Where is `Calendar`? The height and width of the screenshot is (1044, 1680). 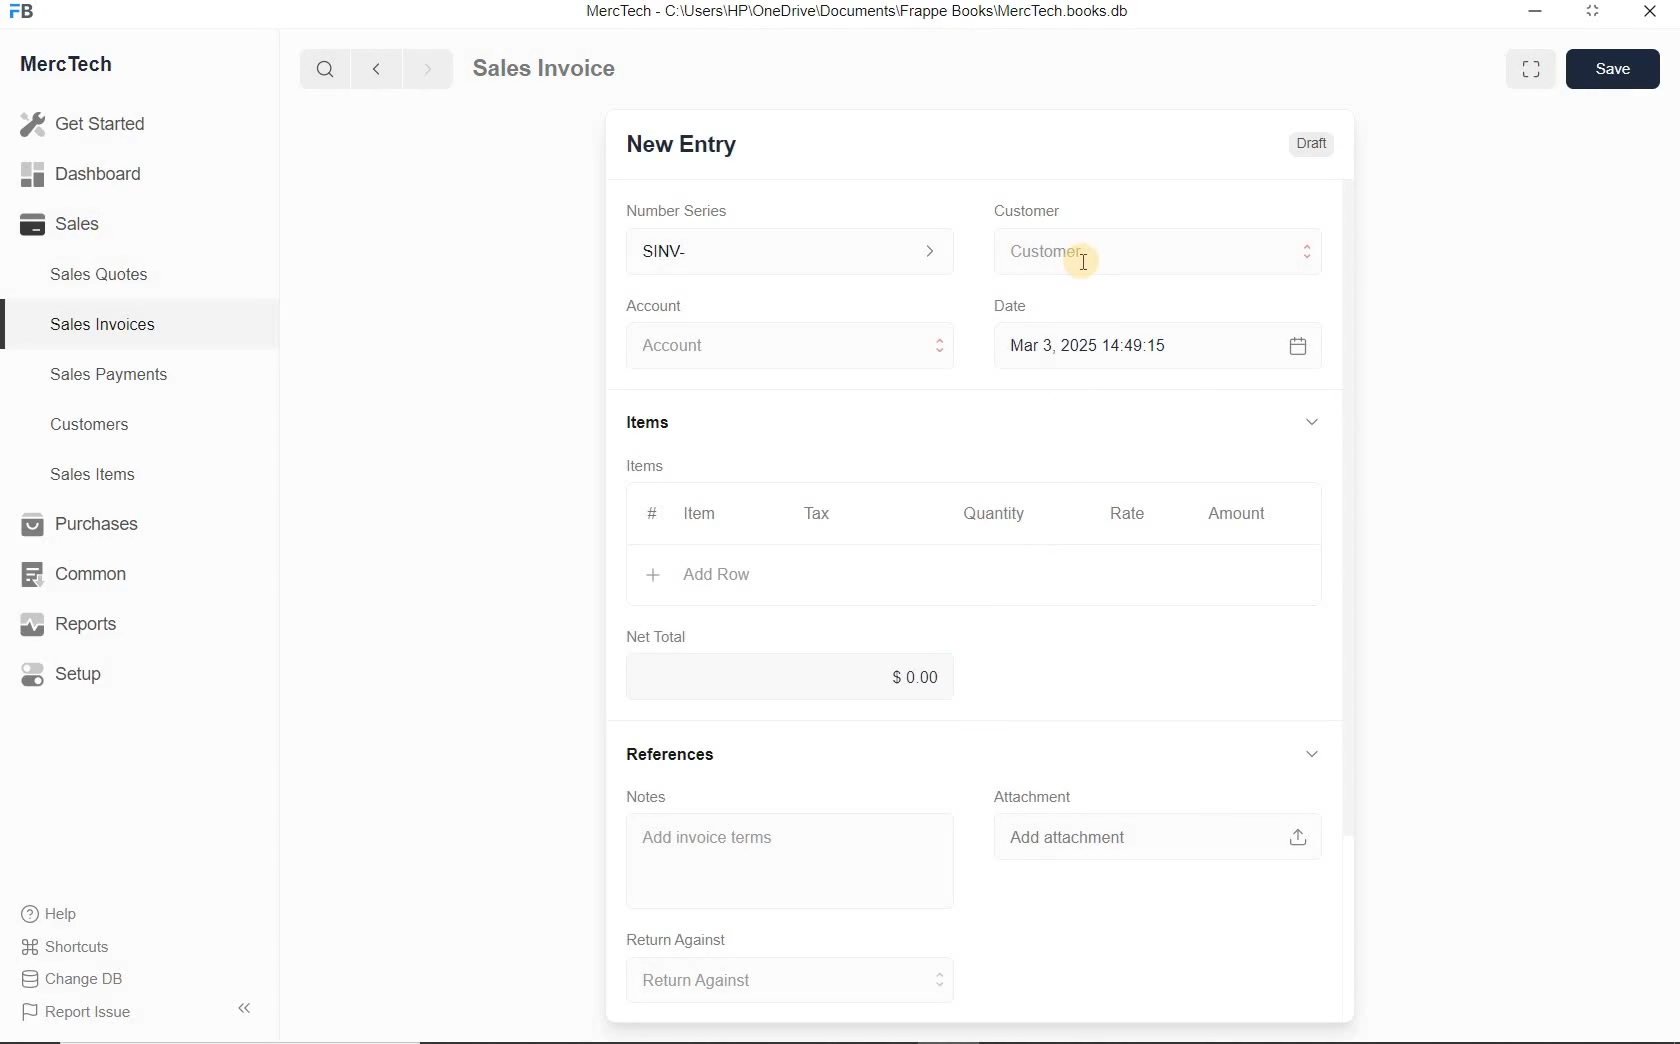
Calendar is located at coordinates (1296, 348).